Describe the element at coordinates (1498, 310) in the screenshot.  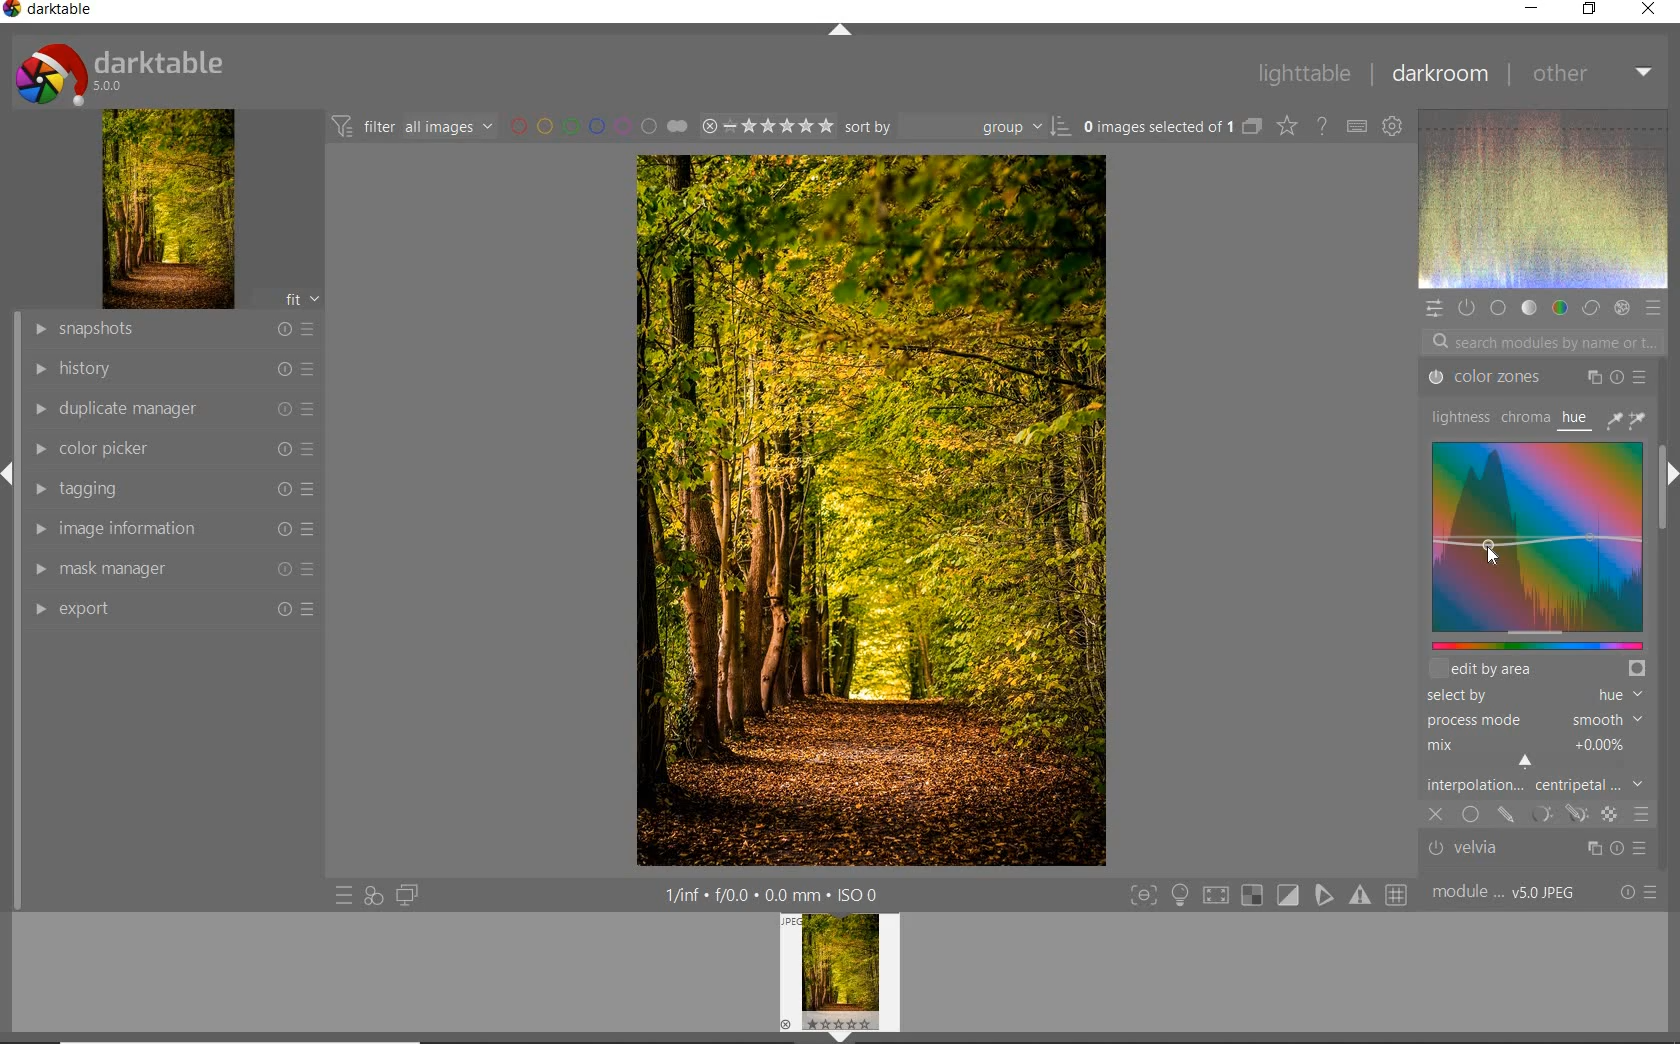
I see `BASE` at that location.